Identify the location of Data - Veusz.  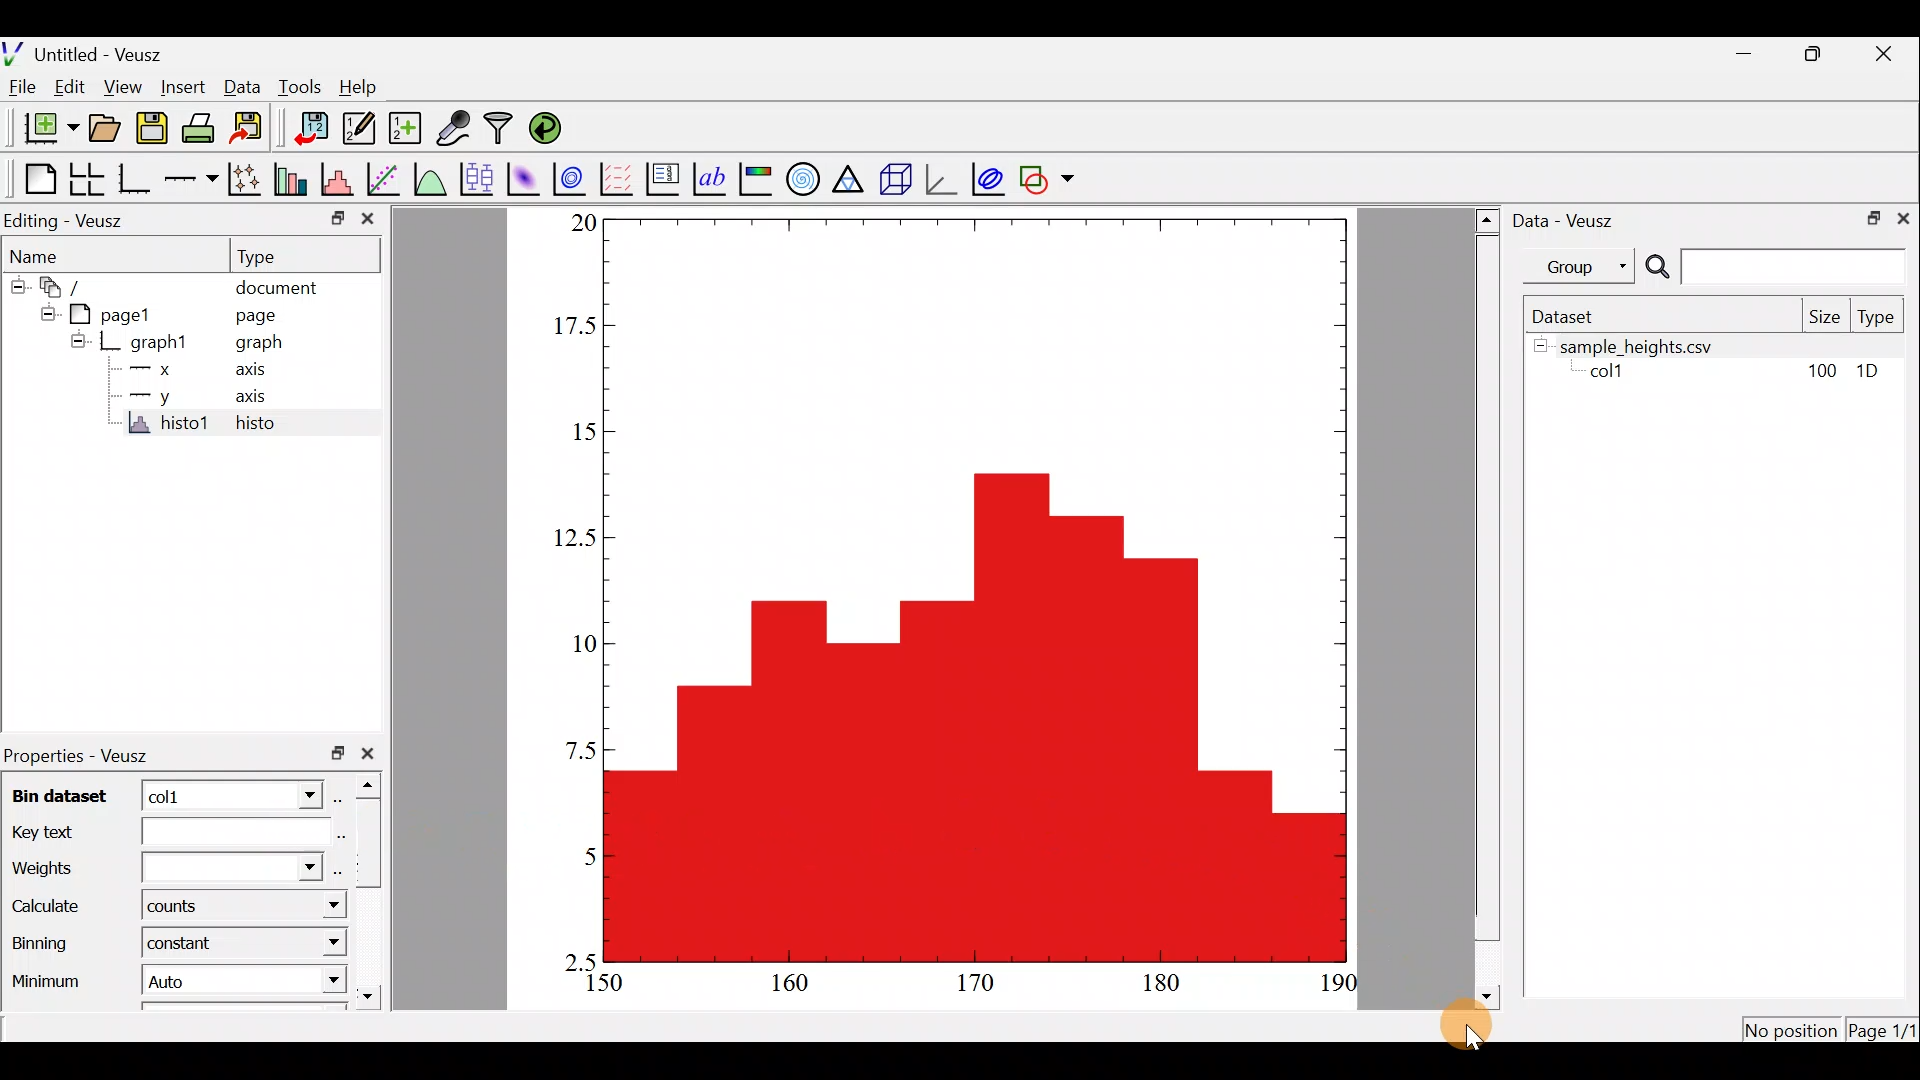
(1570, 222).